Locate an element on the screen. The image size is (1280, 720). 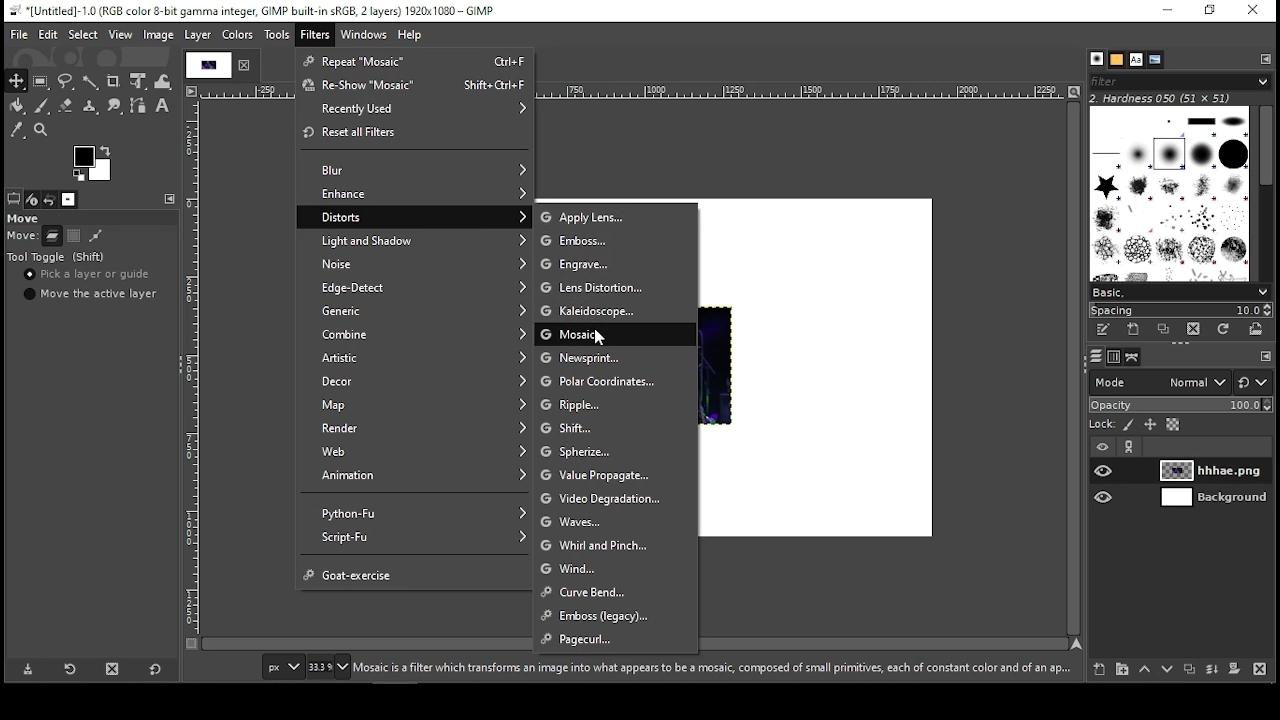
To open Tab menu is located at coordinates (1265, 357).